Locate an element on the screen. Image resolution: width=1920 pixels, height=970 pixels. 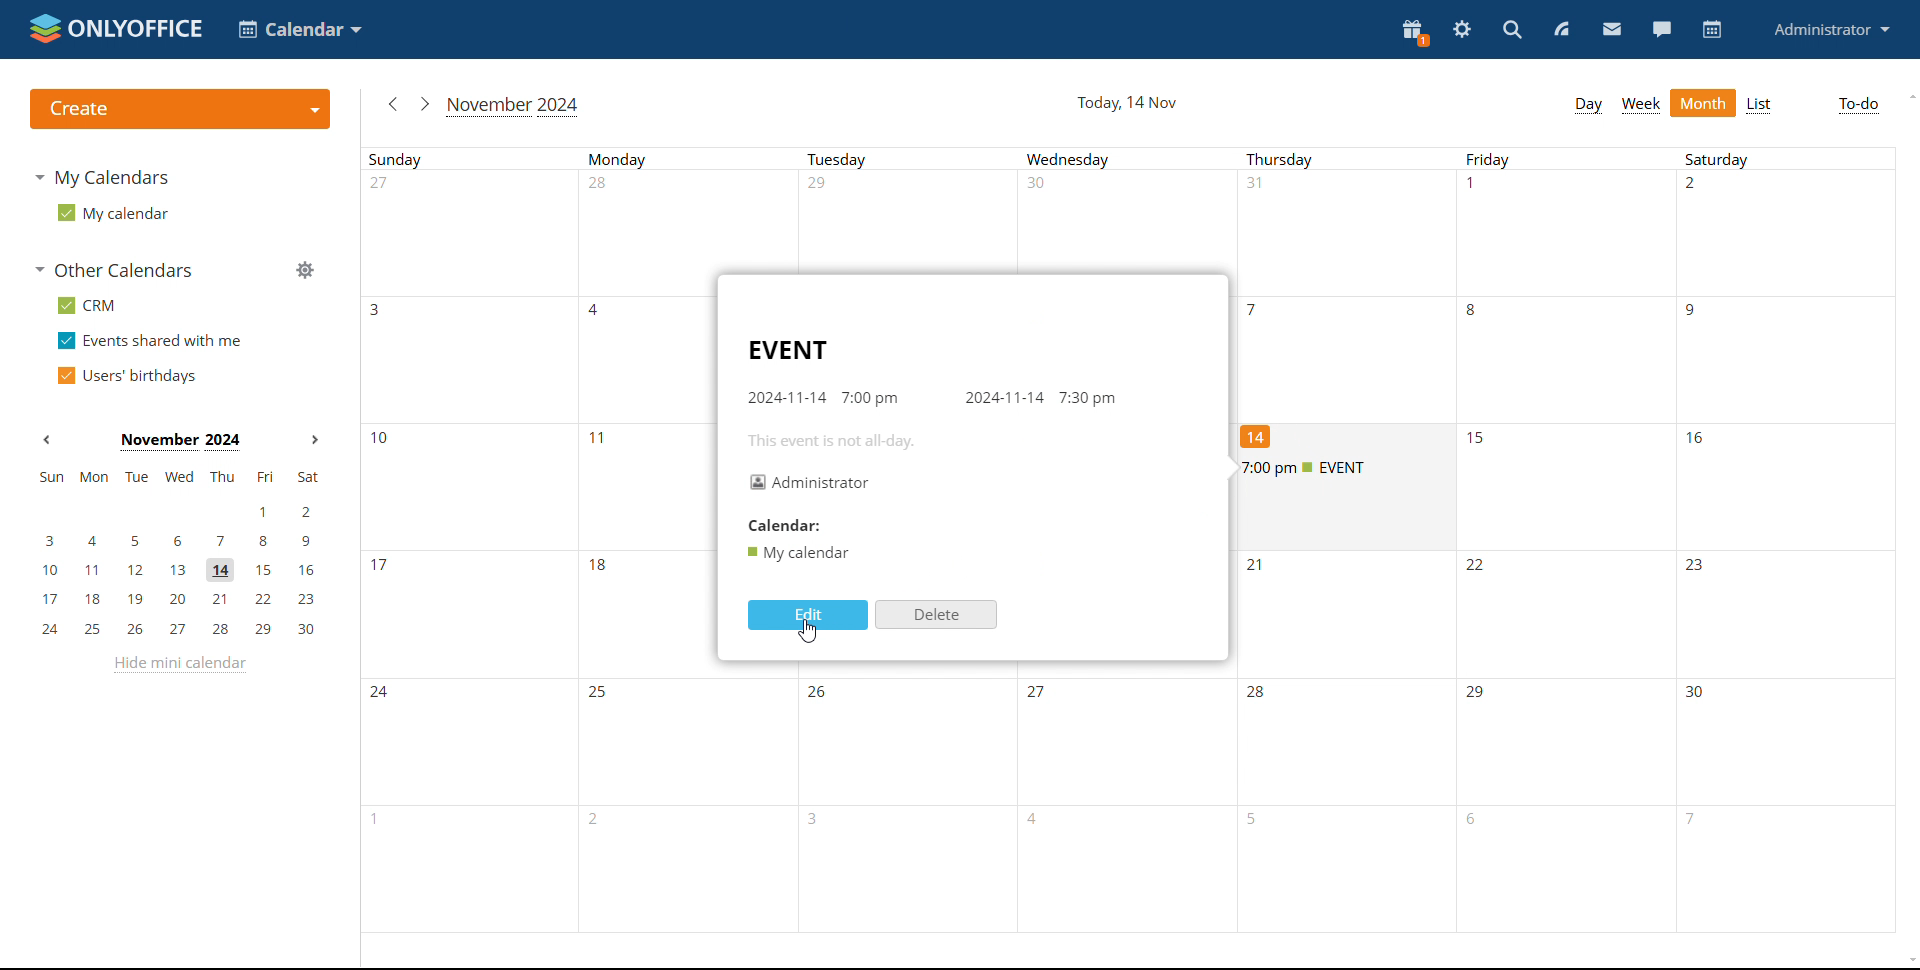
select application is located at coordinates (302, 29).